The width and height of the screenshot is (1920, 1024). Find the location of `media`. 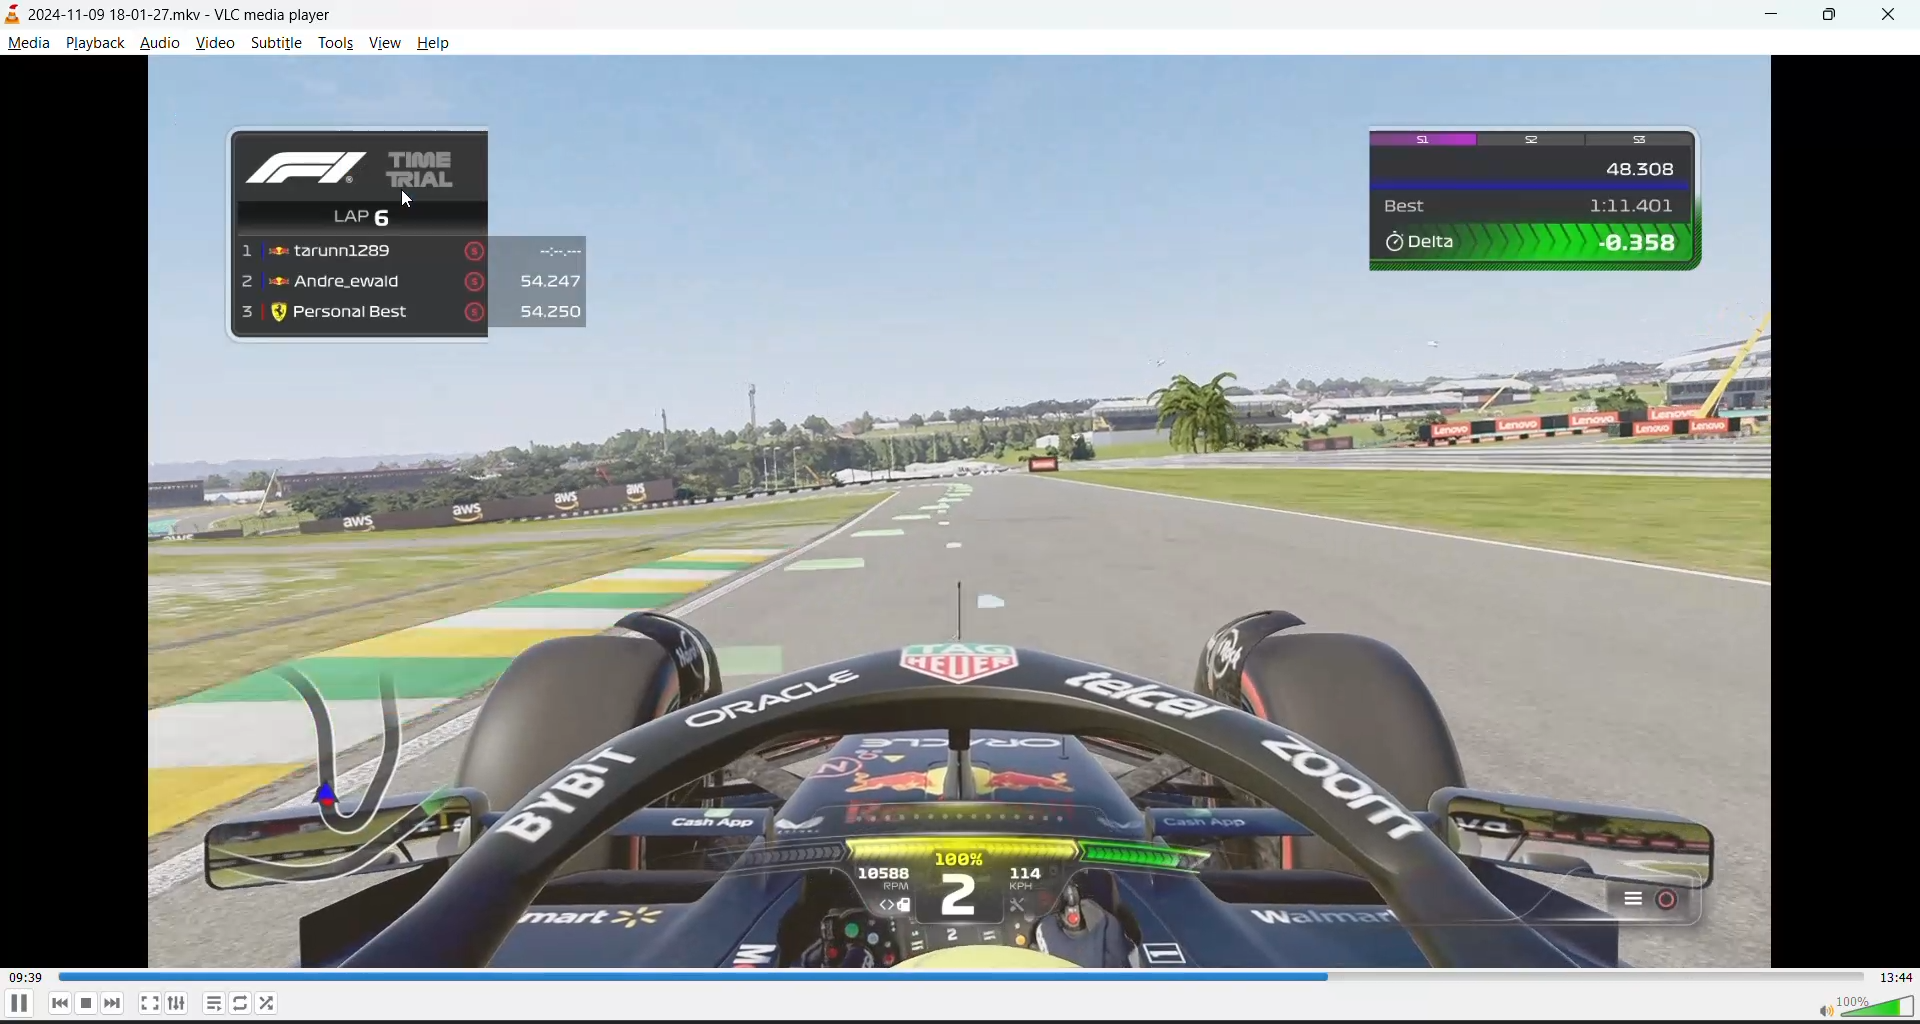

media is located at coordinates (28, 45).